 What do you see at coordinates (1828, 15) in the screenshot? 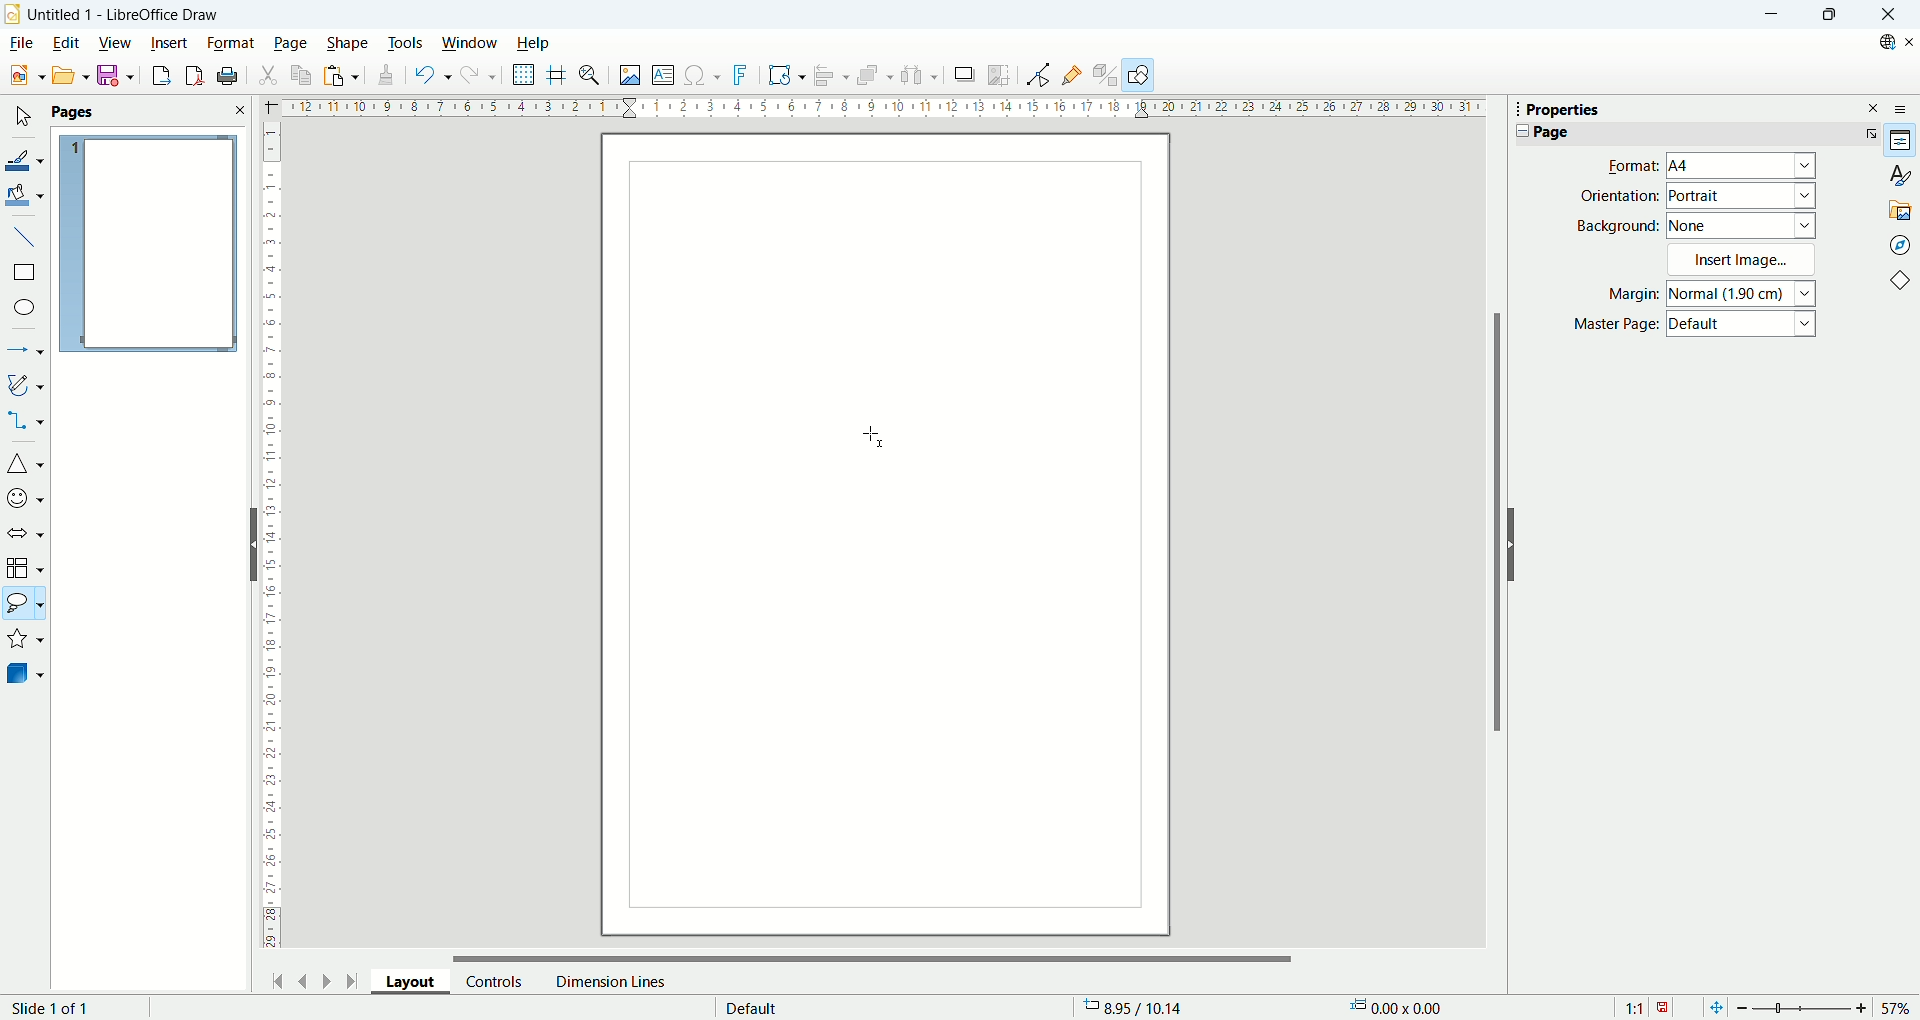
I see `Maximize` at bounding box center [1828, 15].